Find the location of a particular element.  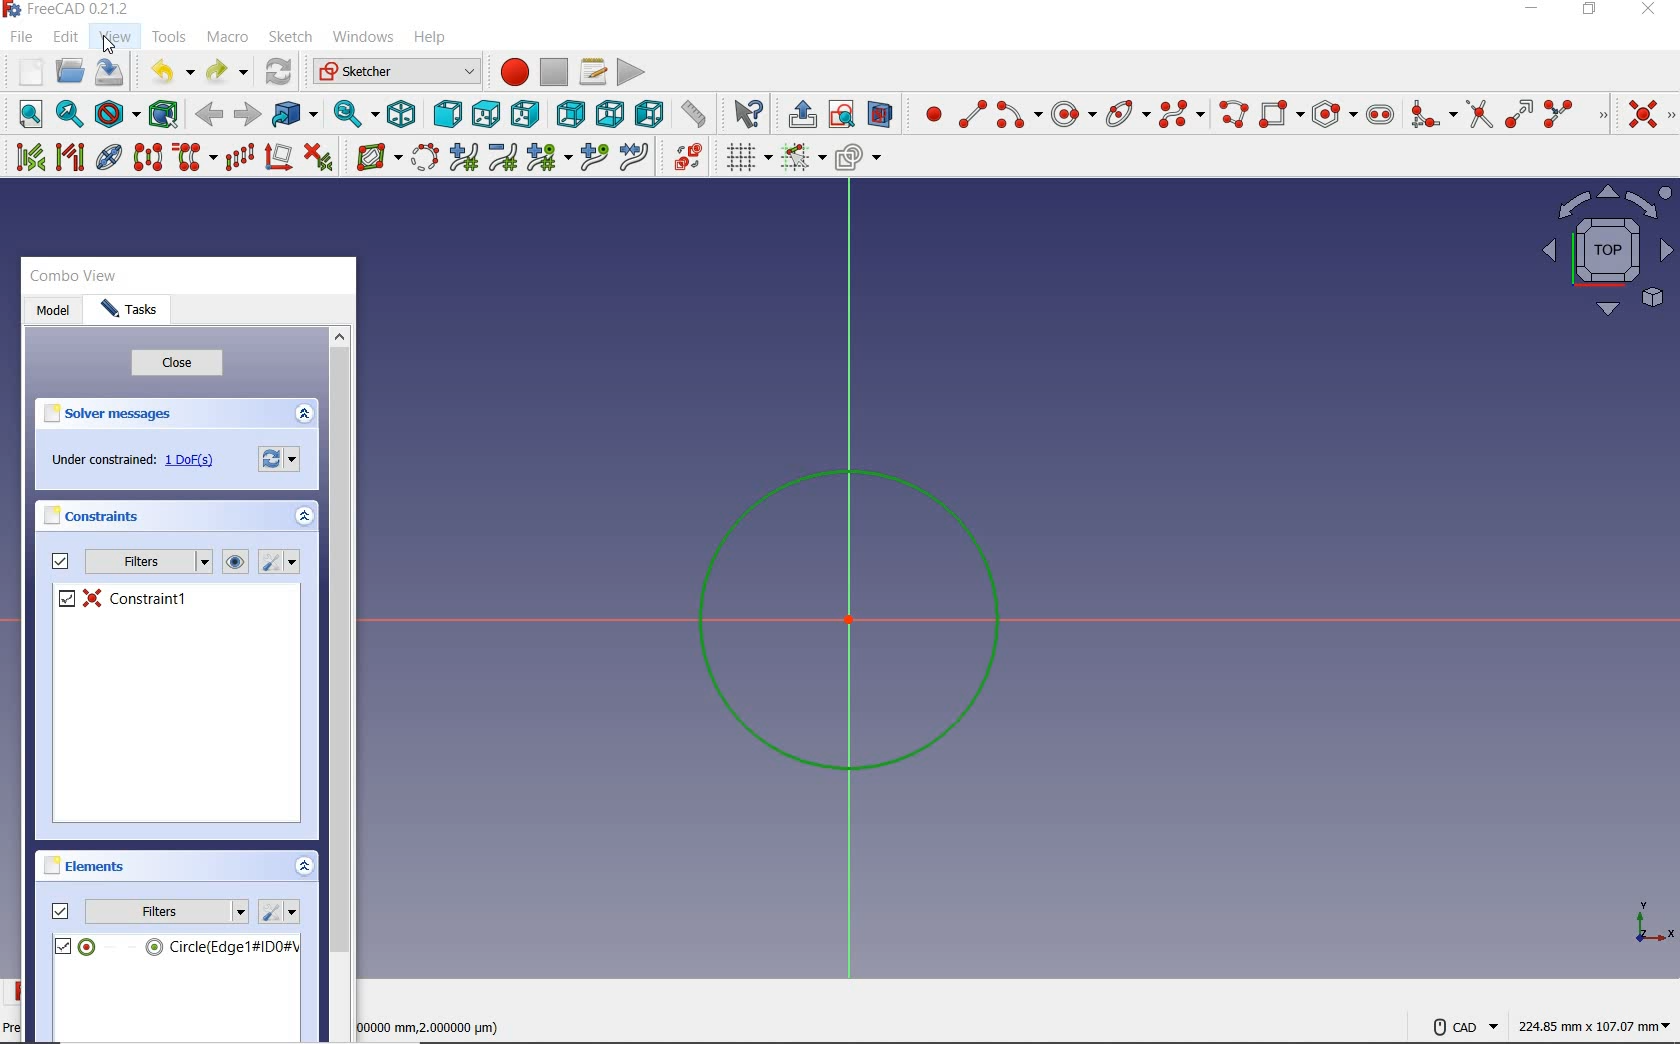

create line is located at coordinates (971, 116).